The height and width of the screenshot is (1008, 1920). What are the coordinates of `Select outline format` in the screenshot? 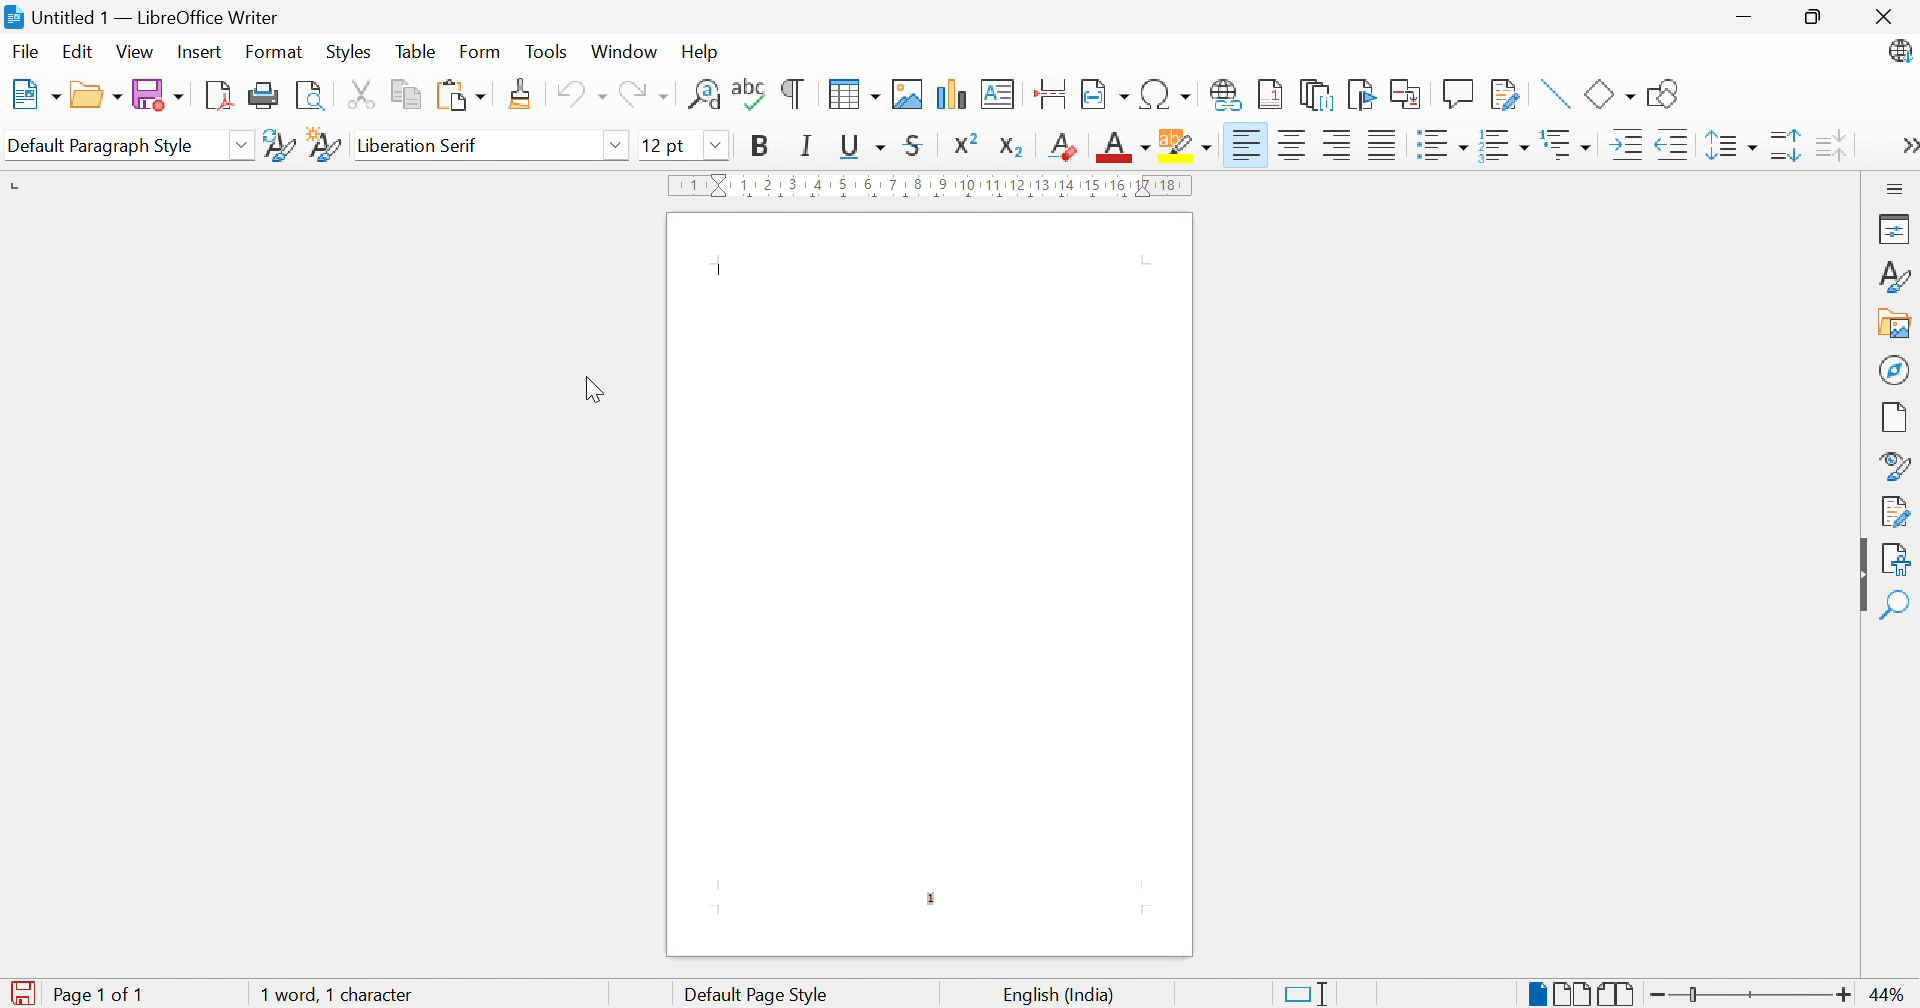 It's located at (1569, 146).